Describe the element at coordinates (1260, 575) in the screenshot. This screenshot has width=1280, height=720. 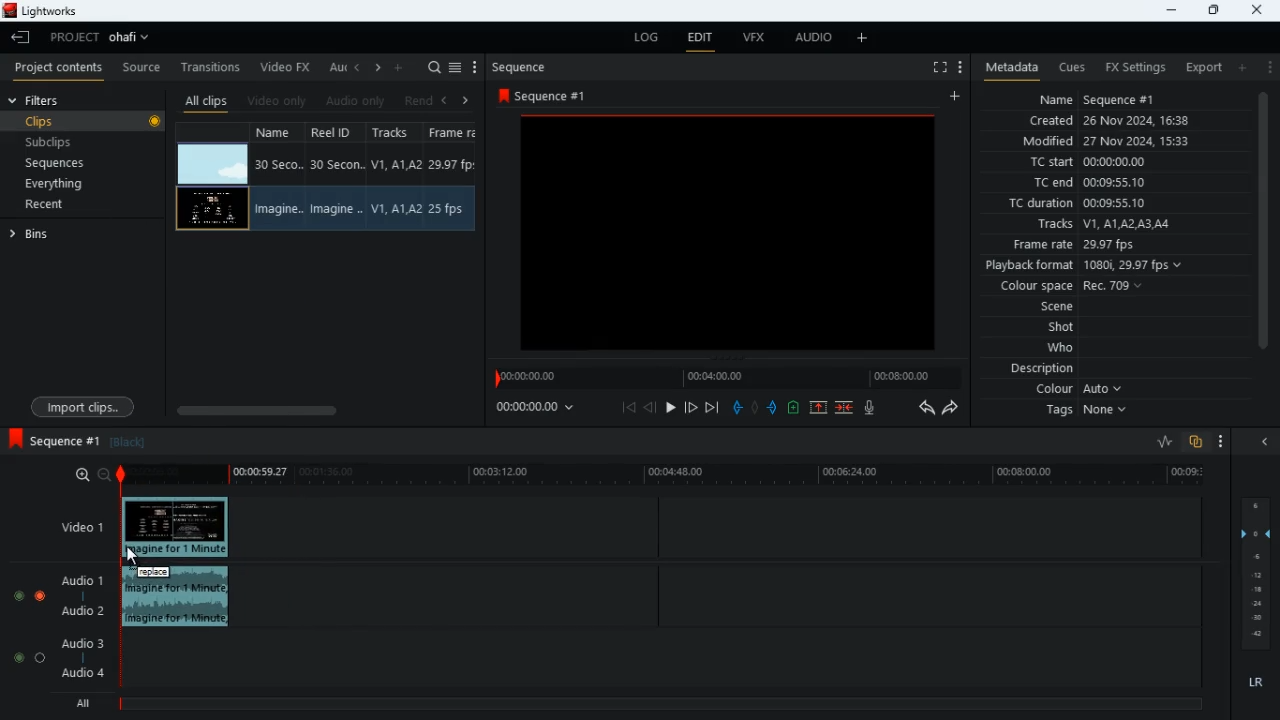
I see `layers` at that location.